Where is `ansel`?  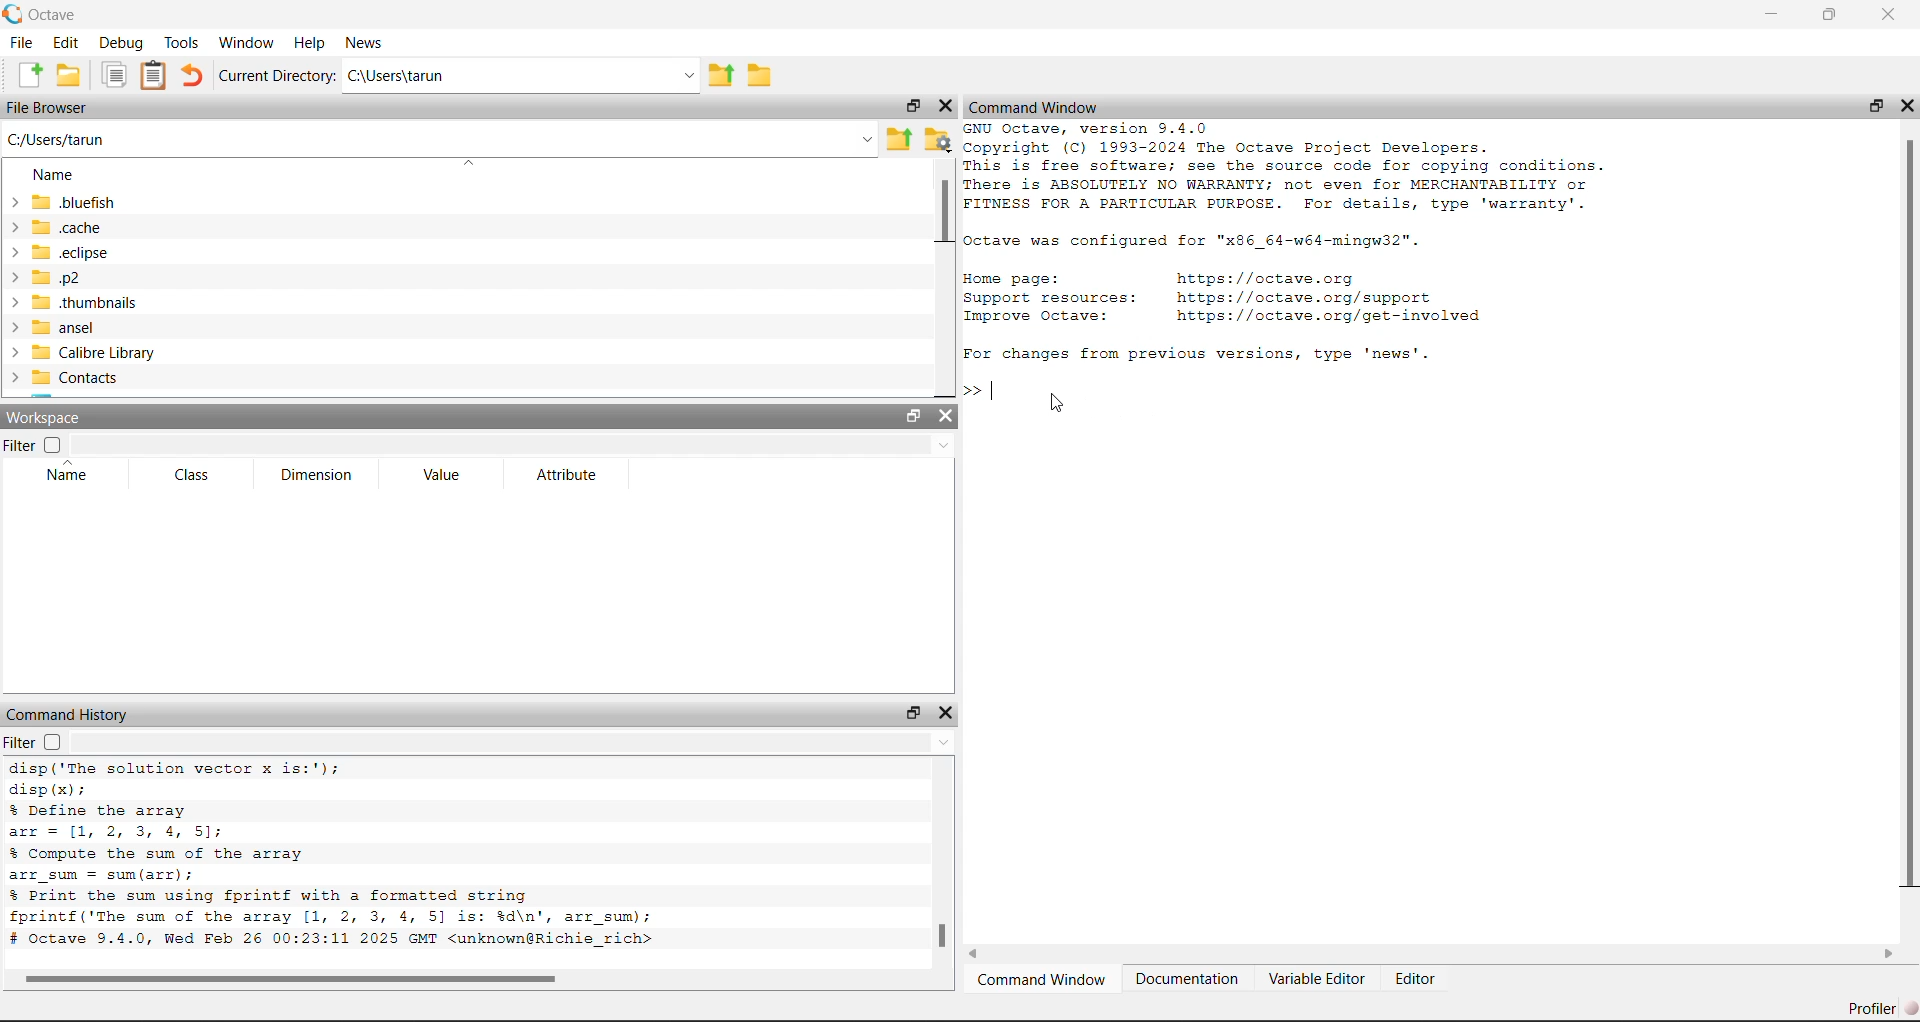 ansel is located at coordinates (65, 328).